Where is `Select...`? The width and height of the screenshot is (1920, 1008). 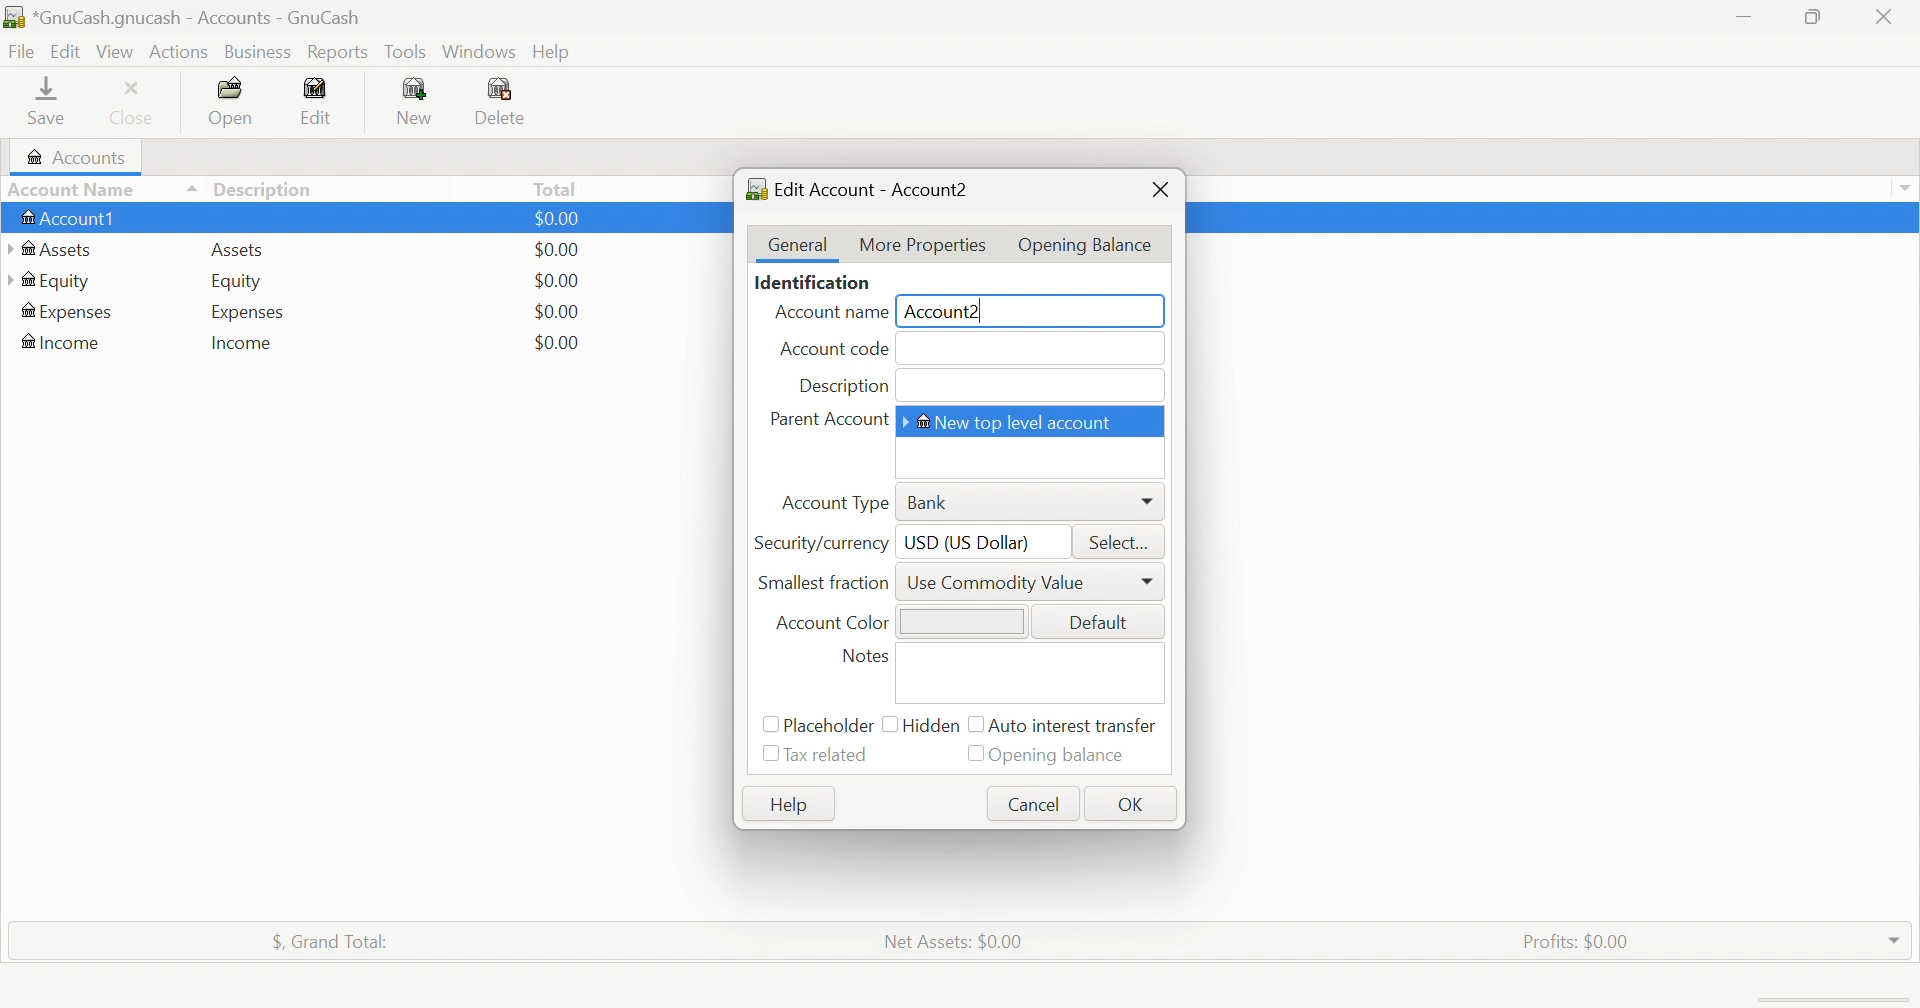
Select... is located at coordinates (1121, 544).